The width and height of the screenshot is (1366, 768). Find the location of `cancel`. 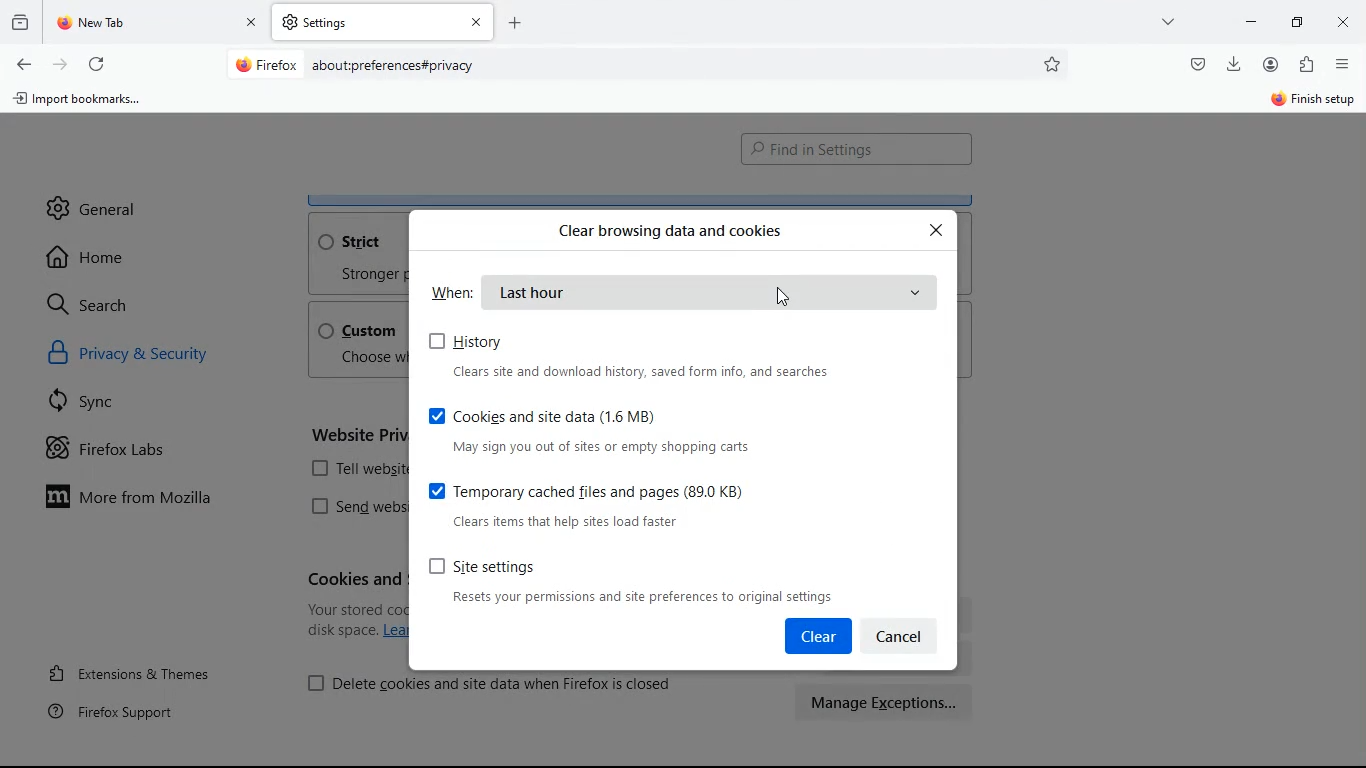

cancel is located at coordinates (907, 634).